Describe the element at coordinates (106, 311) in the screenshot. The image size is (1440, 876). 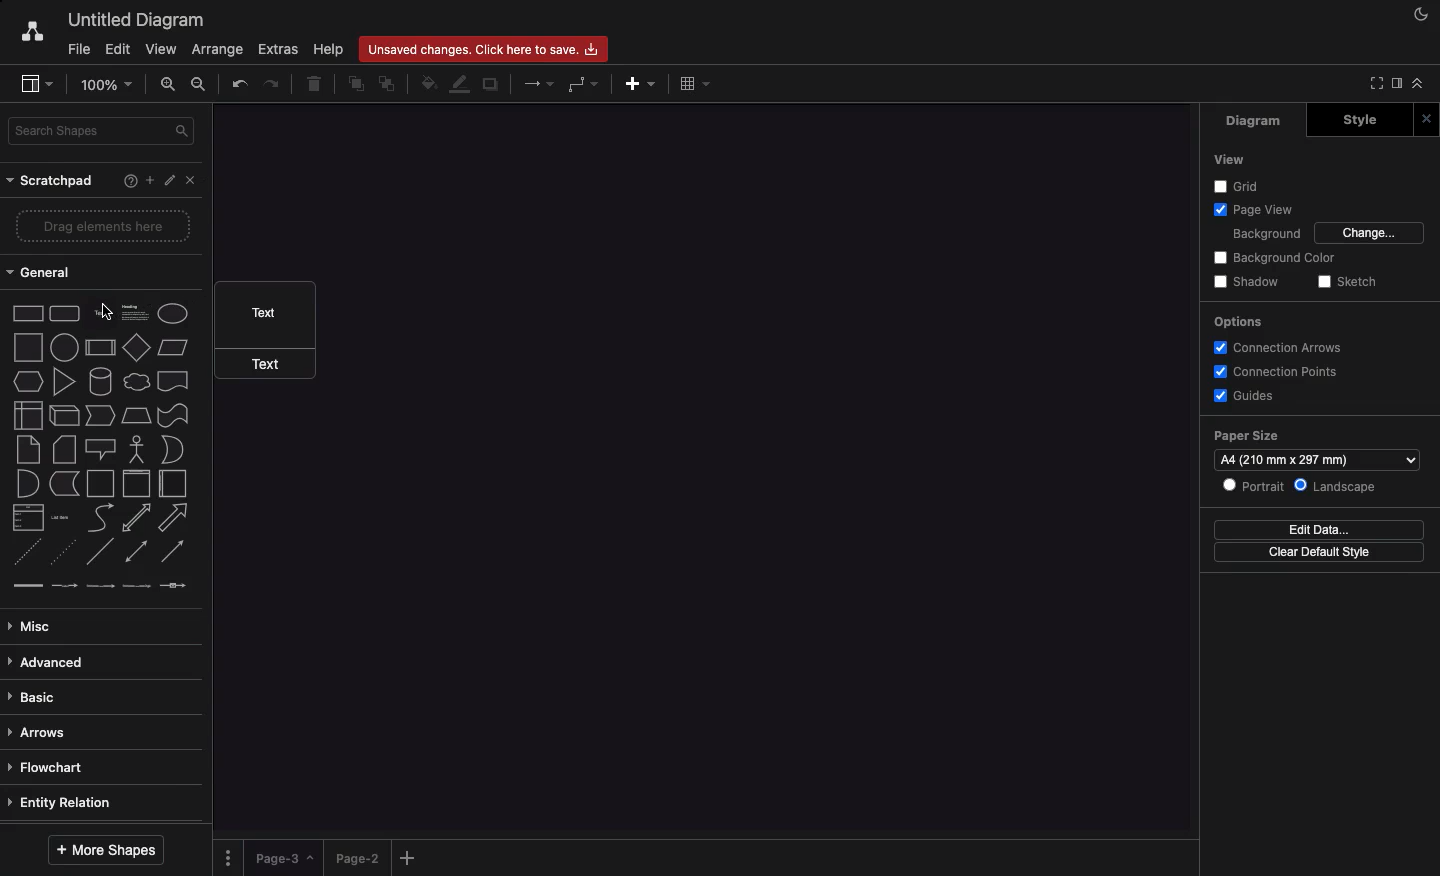
I see `cursor` at that location.